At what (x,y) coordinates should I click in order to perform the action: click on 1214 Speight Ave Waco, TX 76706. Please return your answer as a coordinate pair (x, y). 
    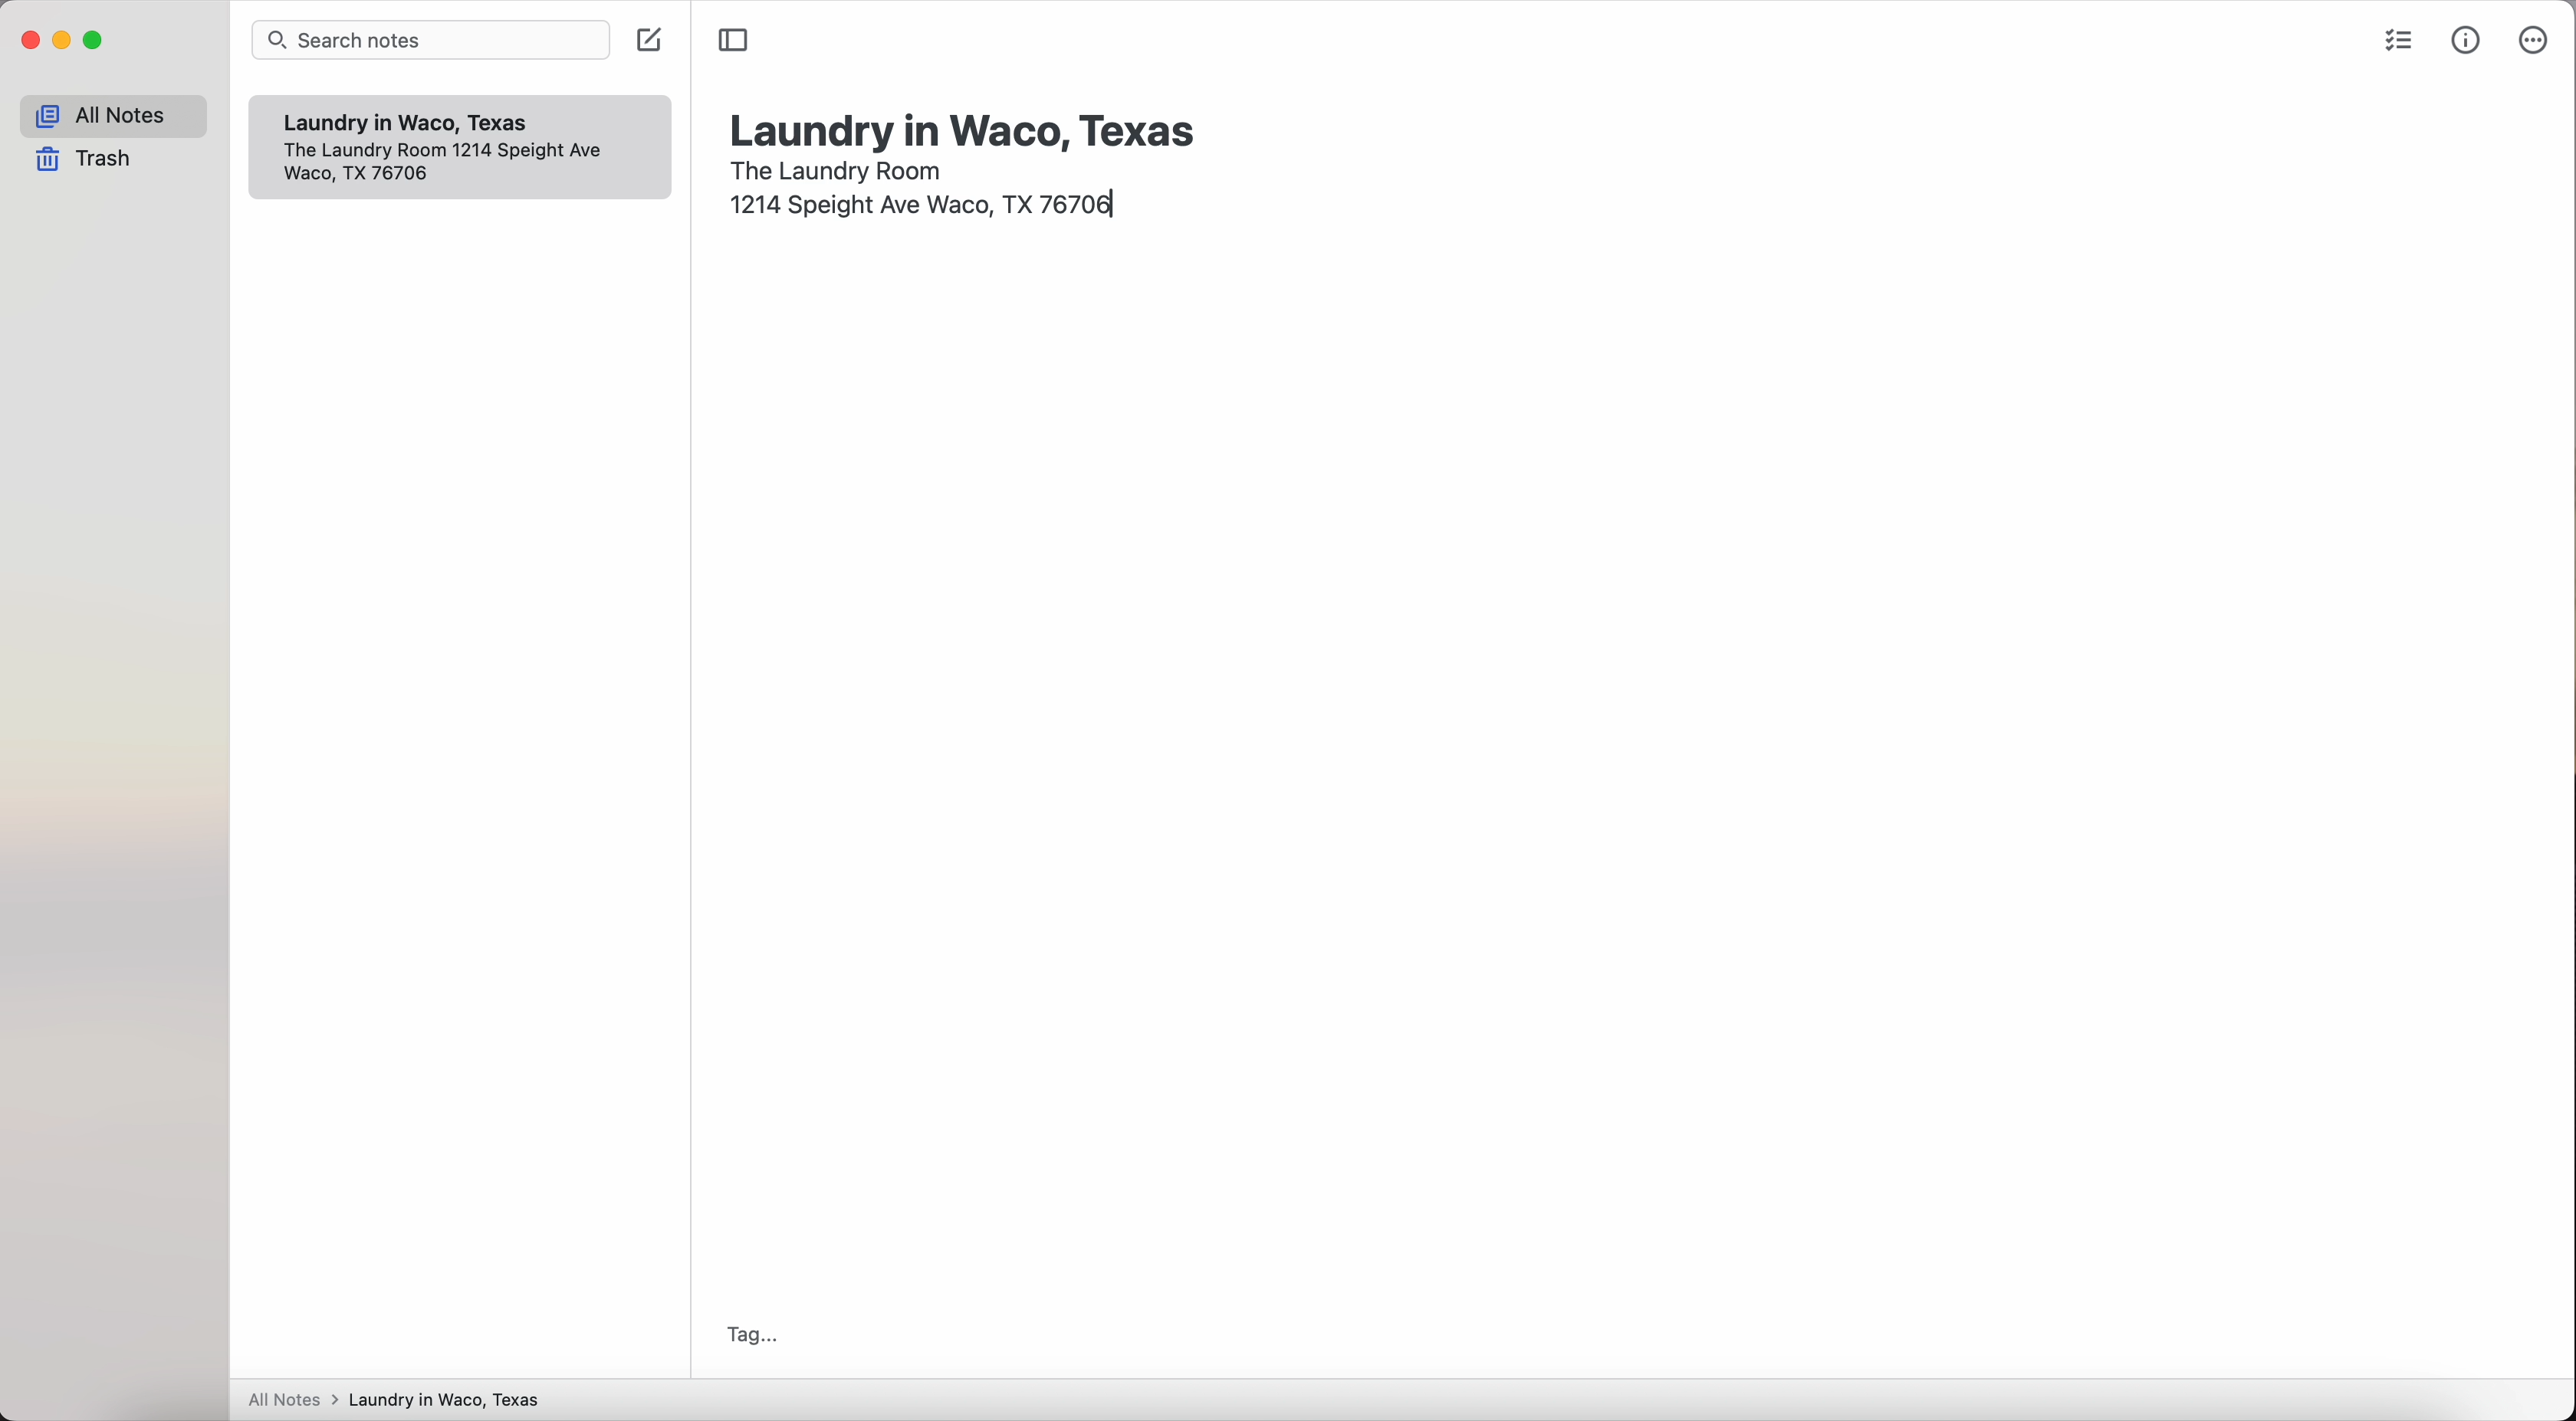
    Looking at the image, I should click on (928, 205).